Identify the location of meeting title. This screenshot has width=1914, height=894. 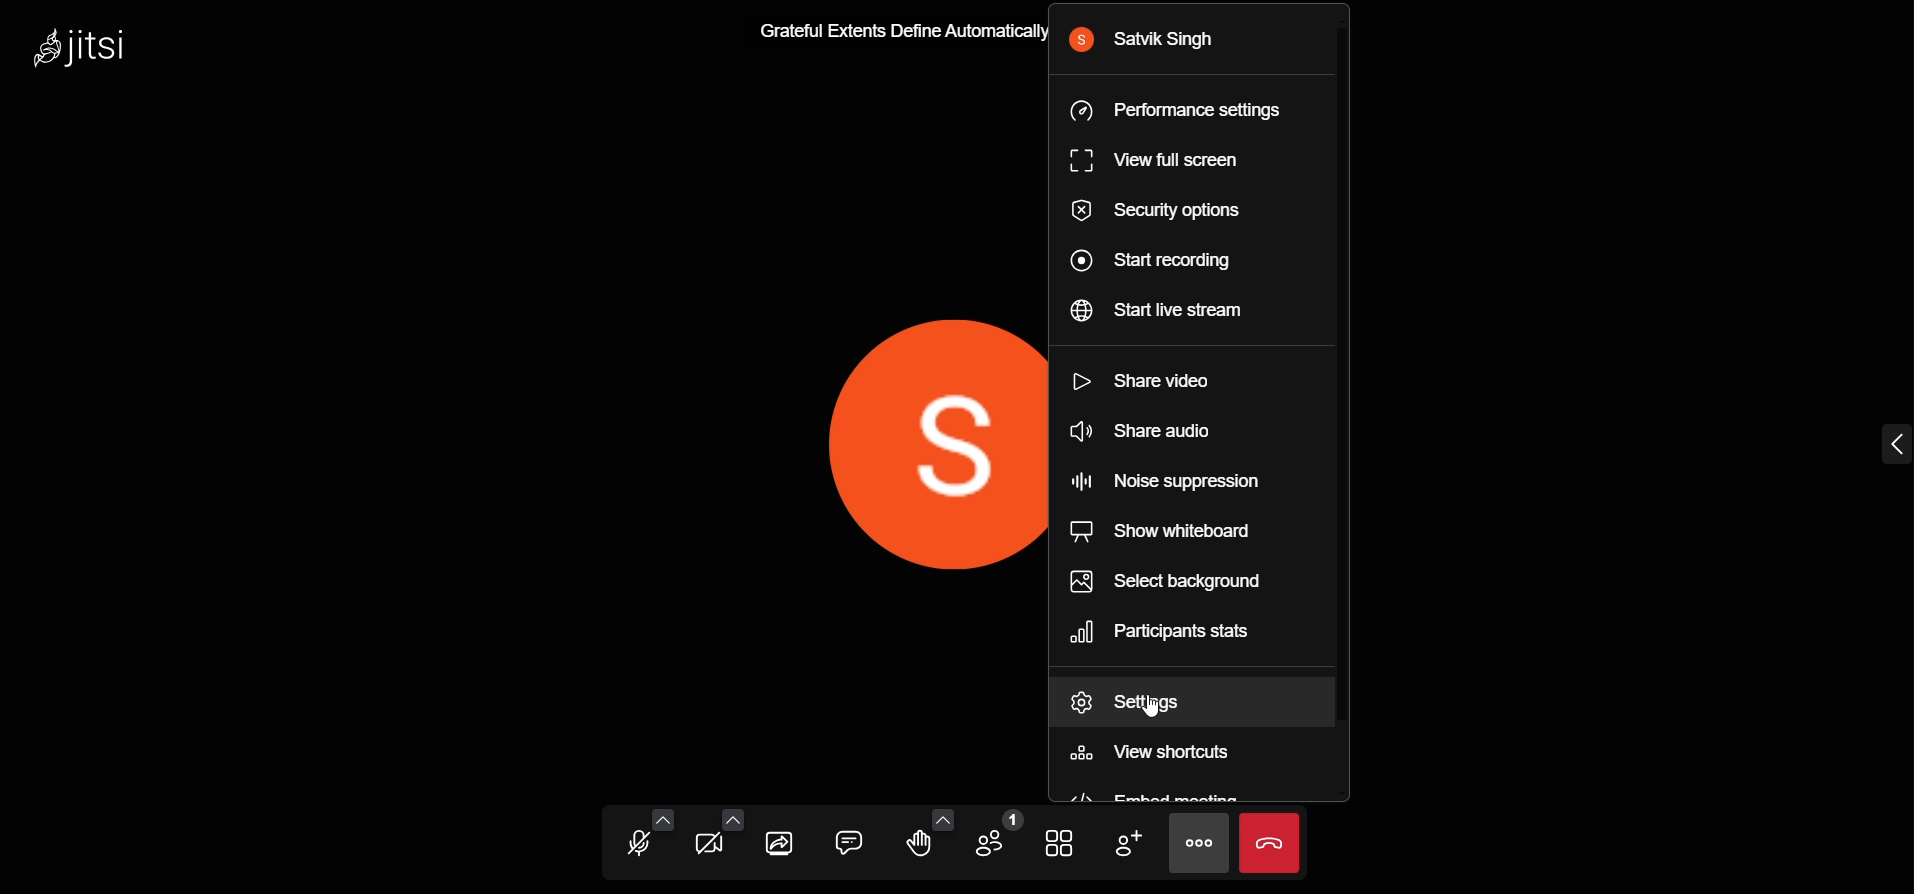
(889, 32).